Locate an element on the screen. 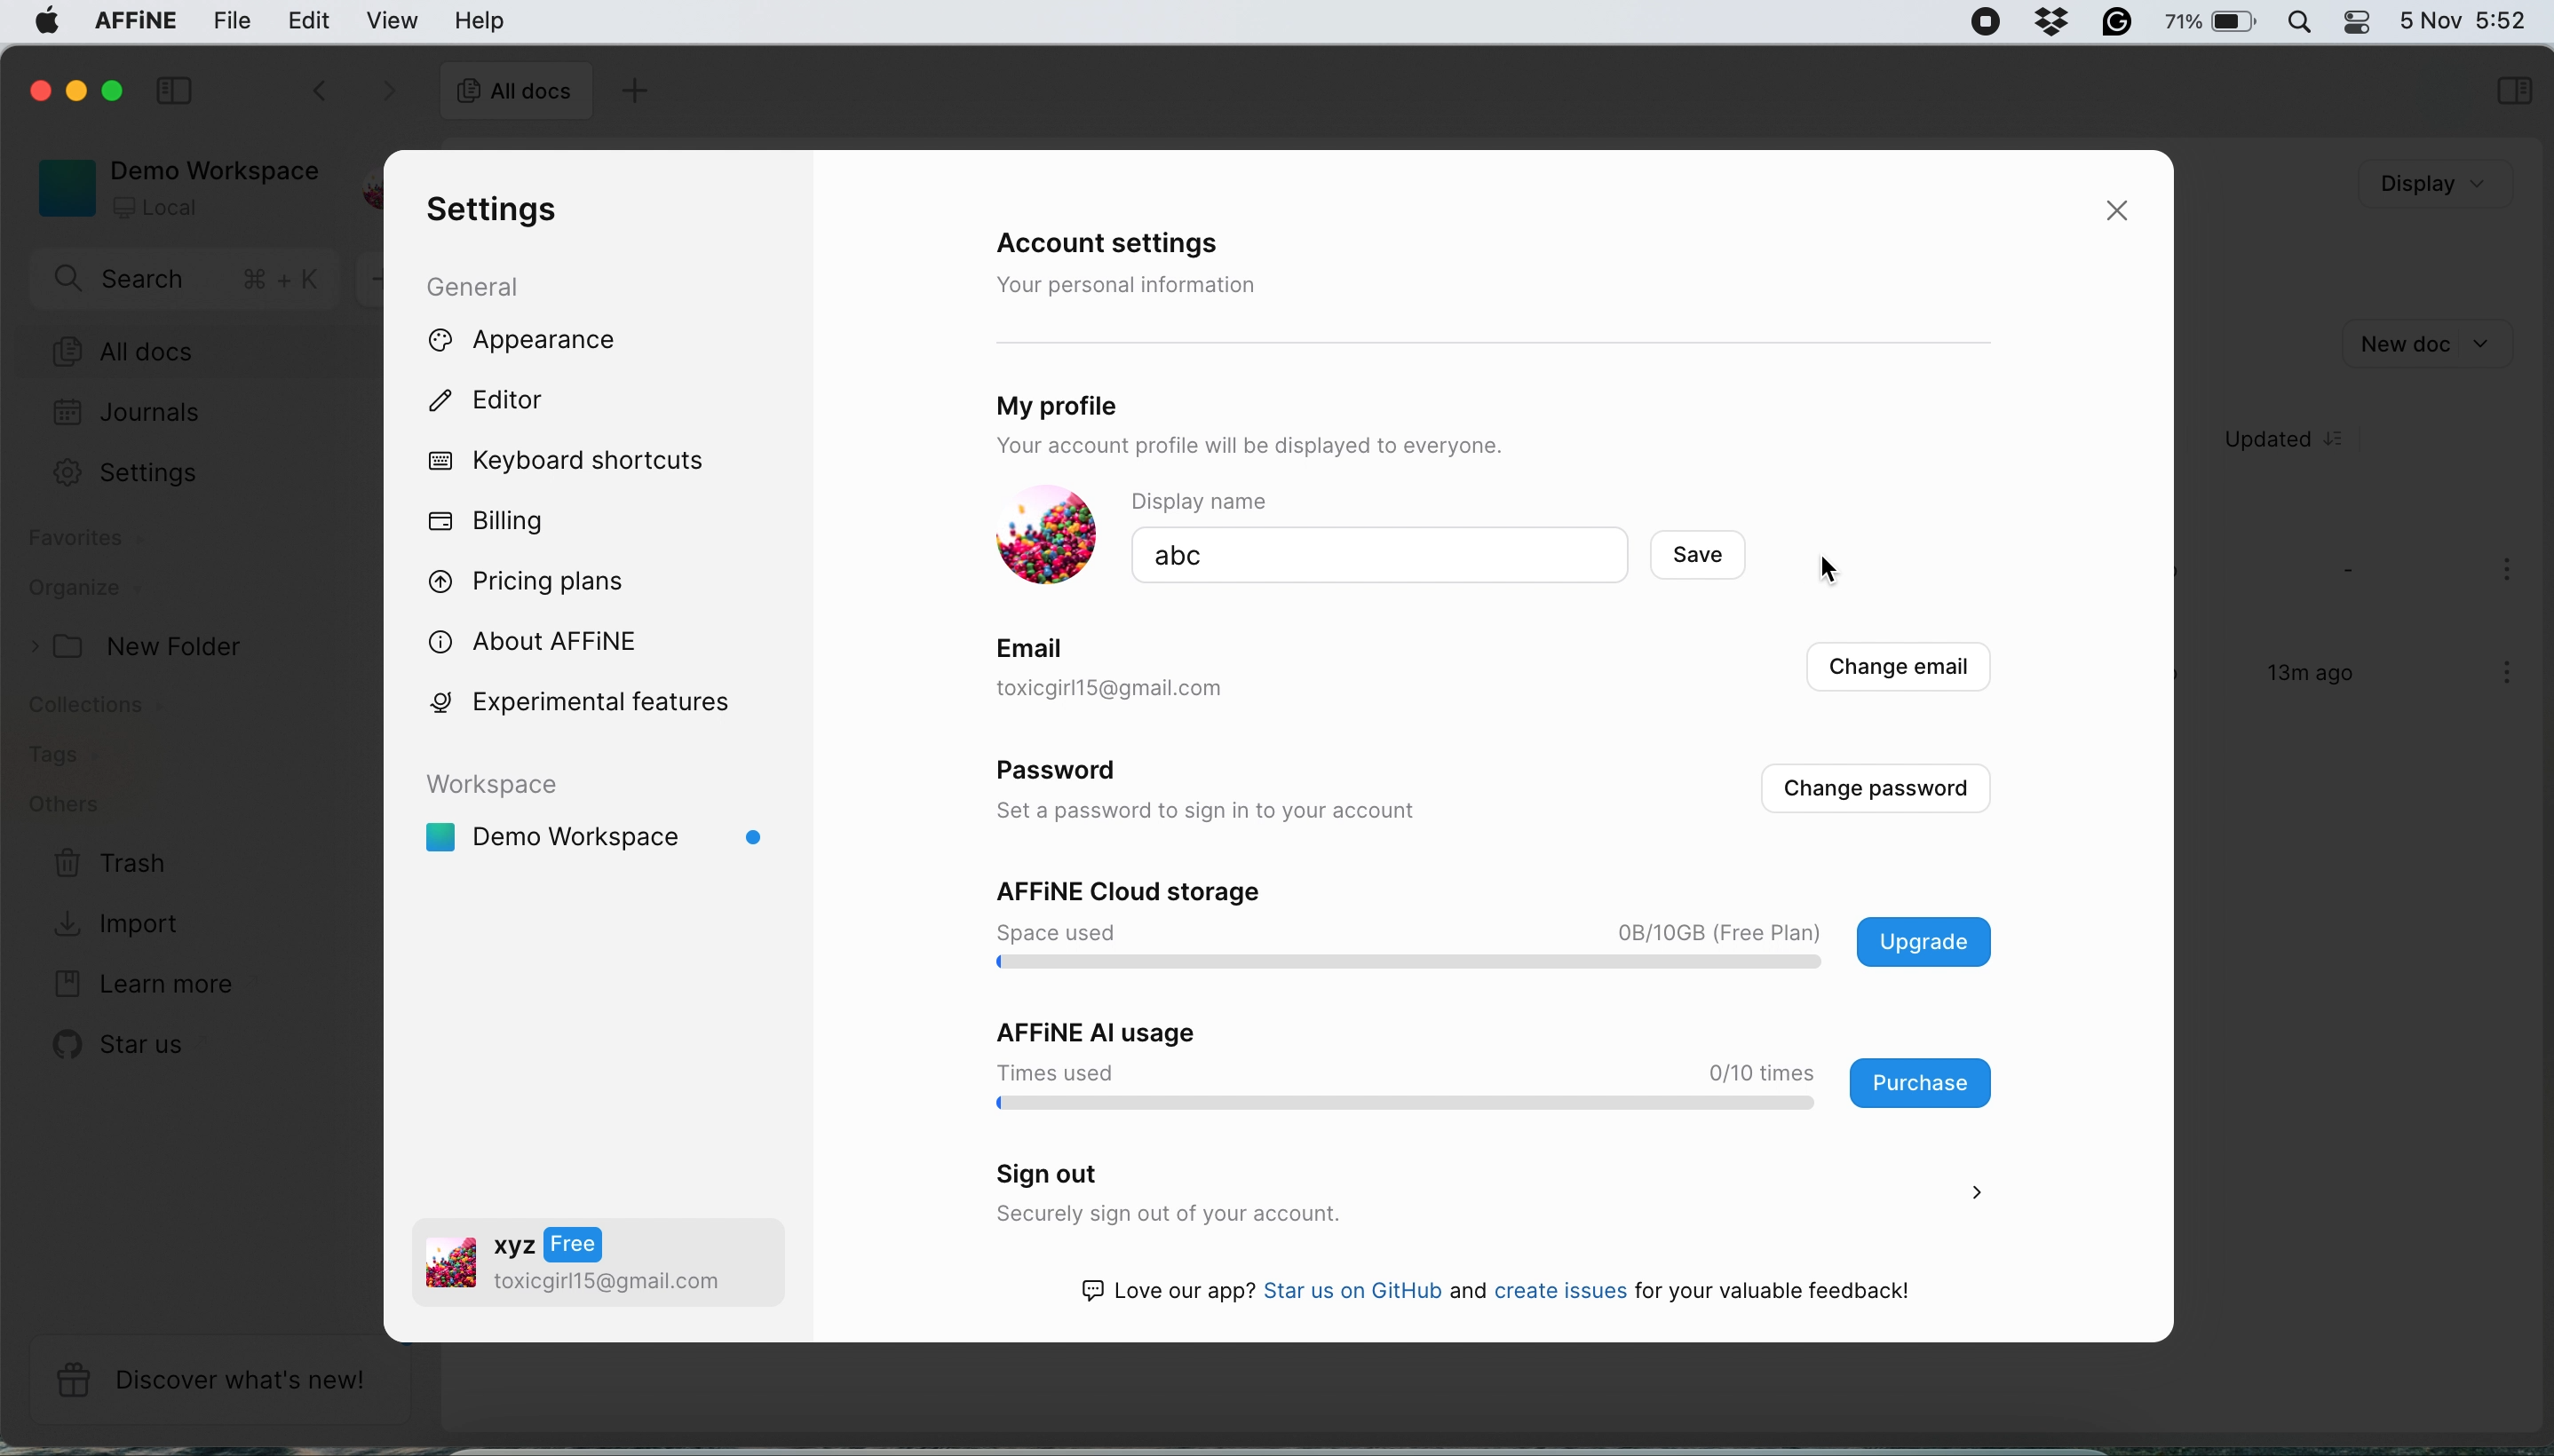  demo workspace is located at coordinates (171, 186).